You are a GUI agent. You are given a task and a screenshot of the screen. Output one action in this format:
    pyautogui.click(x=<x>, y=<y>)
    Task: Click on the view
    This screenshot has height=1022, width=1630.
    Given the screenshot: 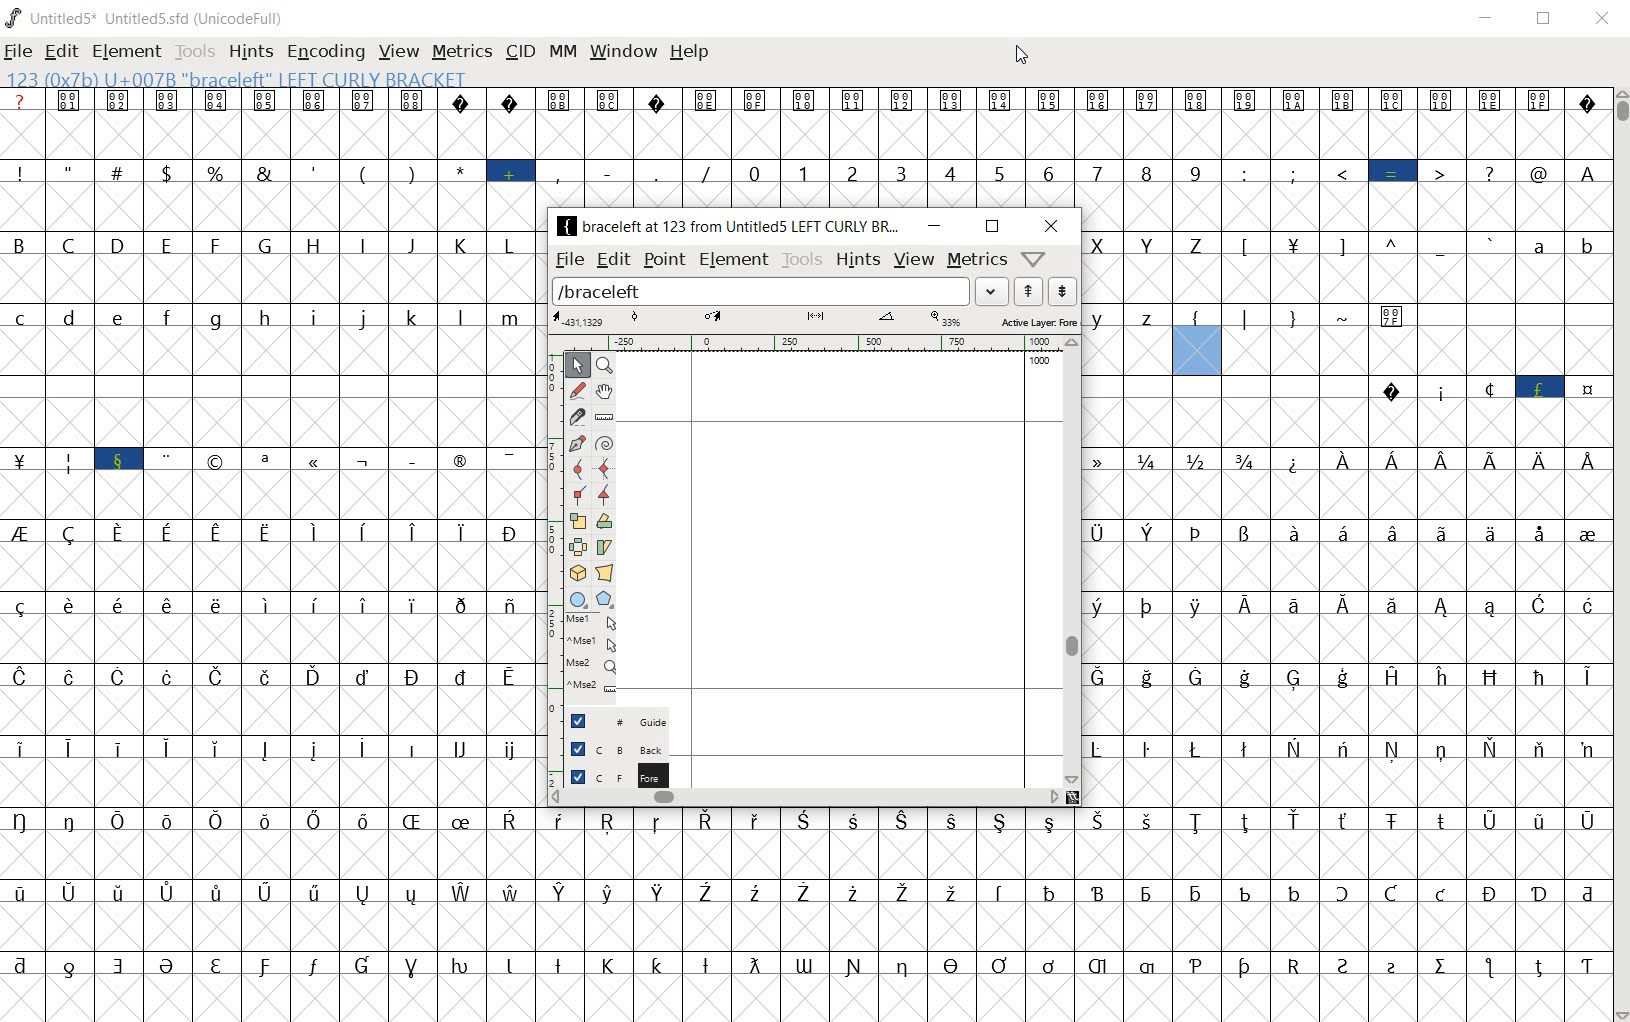 What is the action you would take?
    pyautogui.click(x=913, y=261)
    